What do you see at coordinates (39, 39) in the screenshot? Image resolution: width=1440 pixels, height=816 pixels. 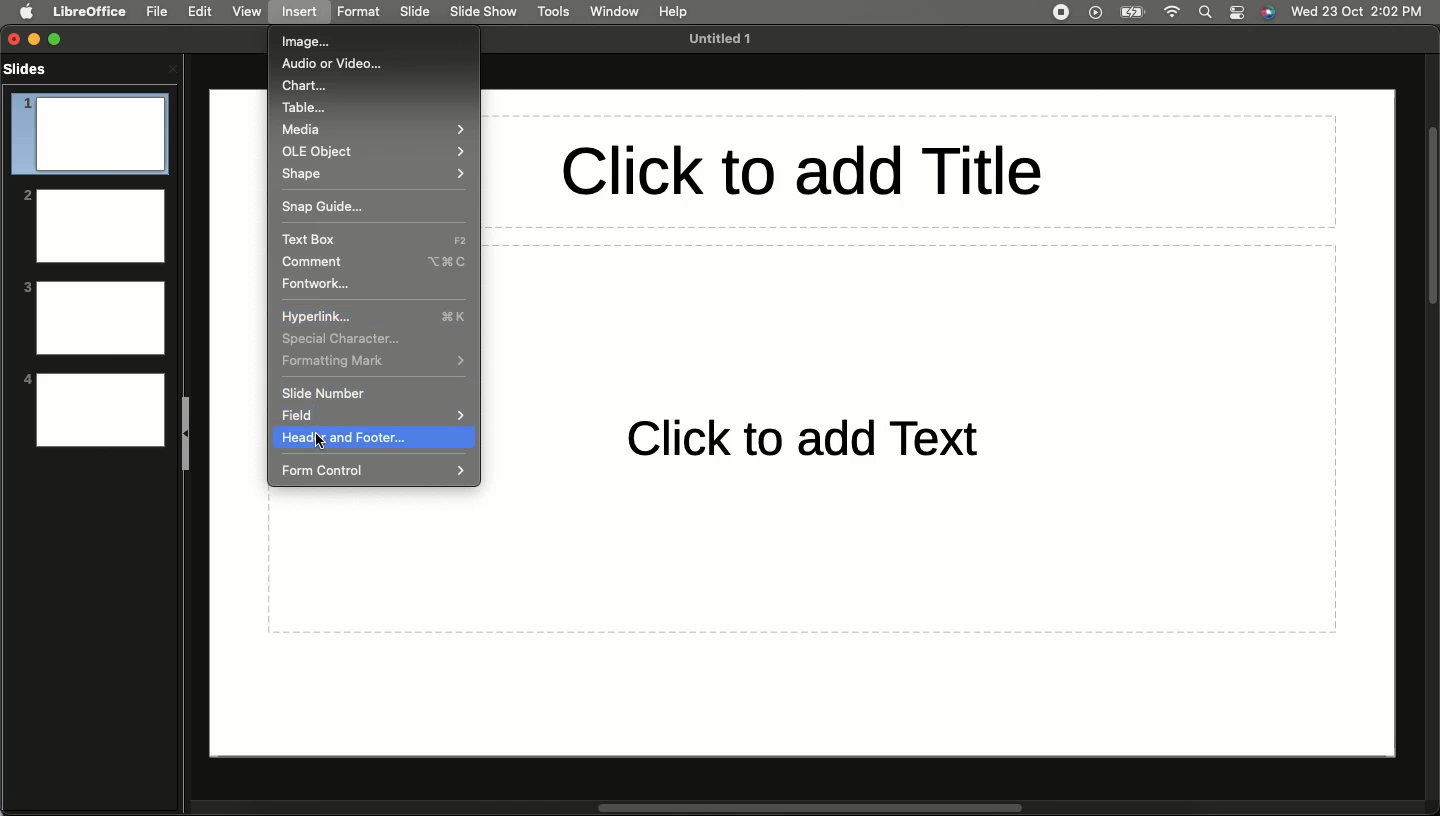 I see `Minimize` at bounding box center [39, 39].